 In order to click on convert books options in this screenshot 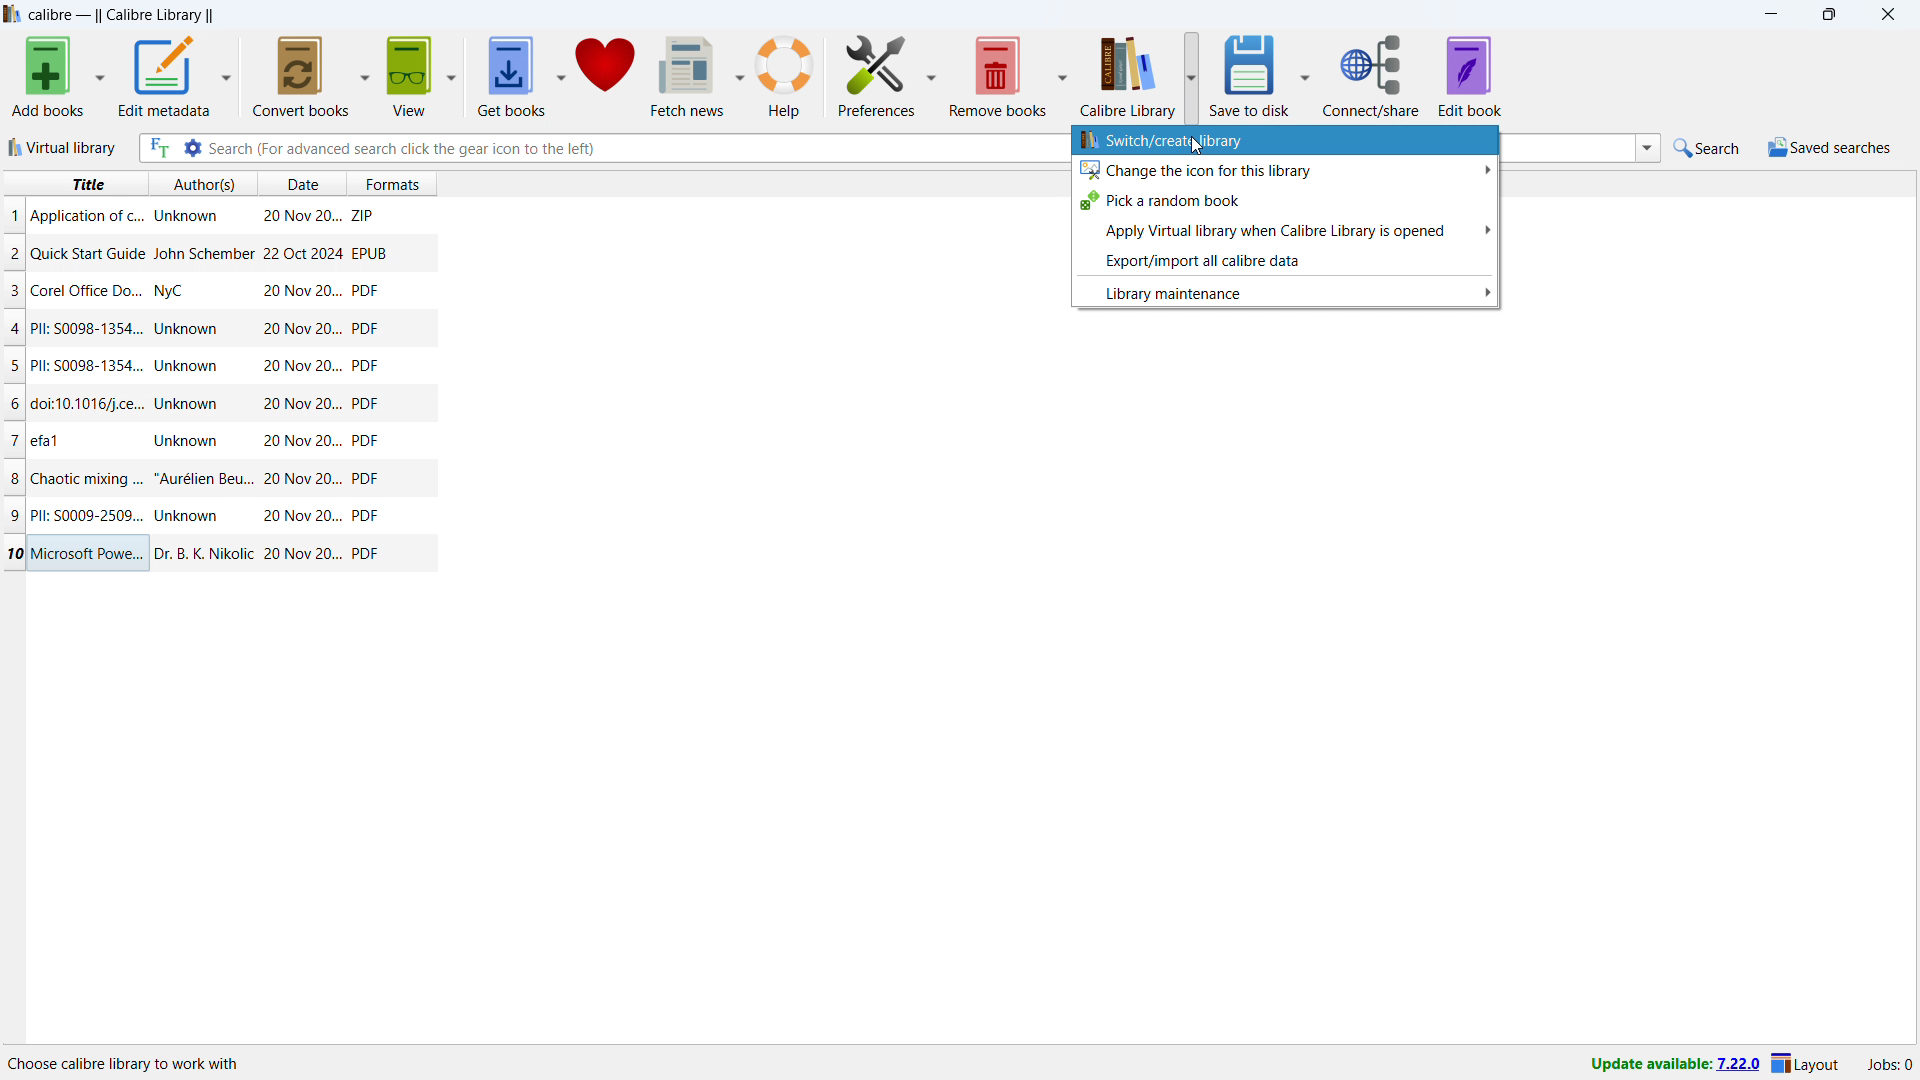, I will do `click(366, 74)`.